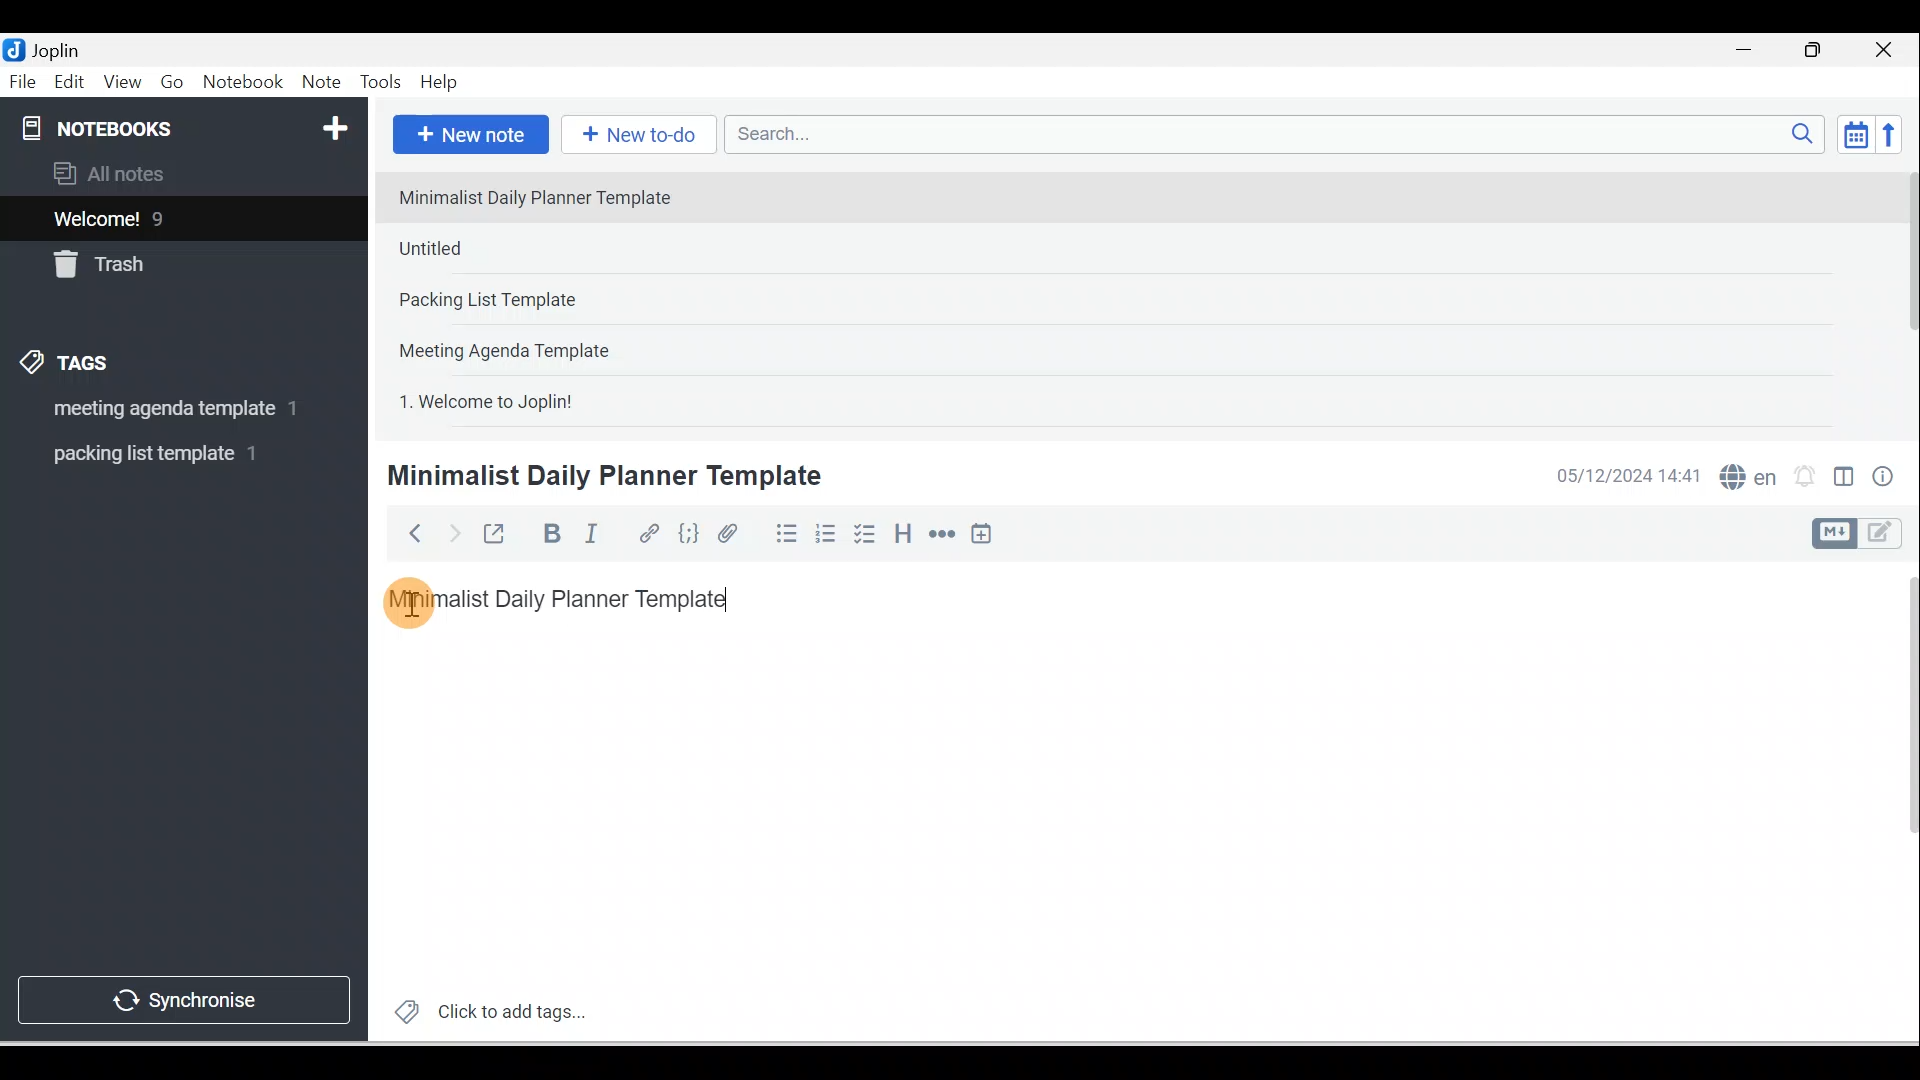 This screenshot has width=1920, height=1080. Describe the element at coordinates (944, 534) in the screenshot. I see `Horizontal rule` at that location.